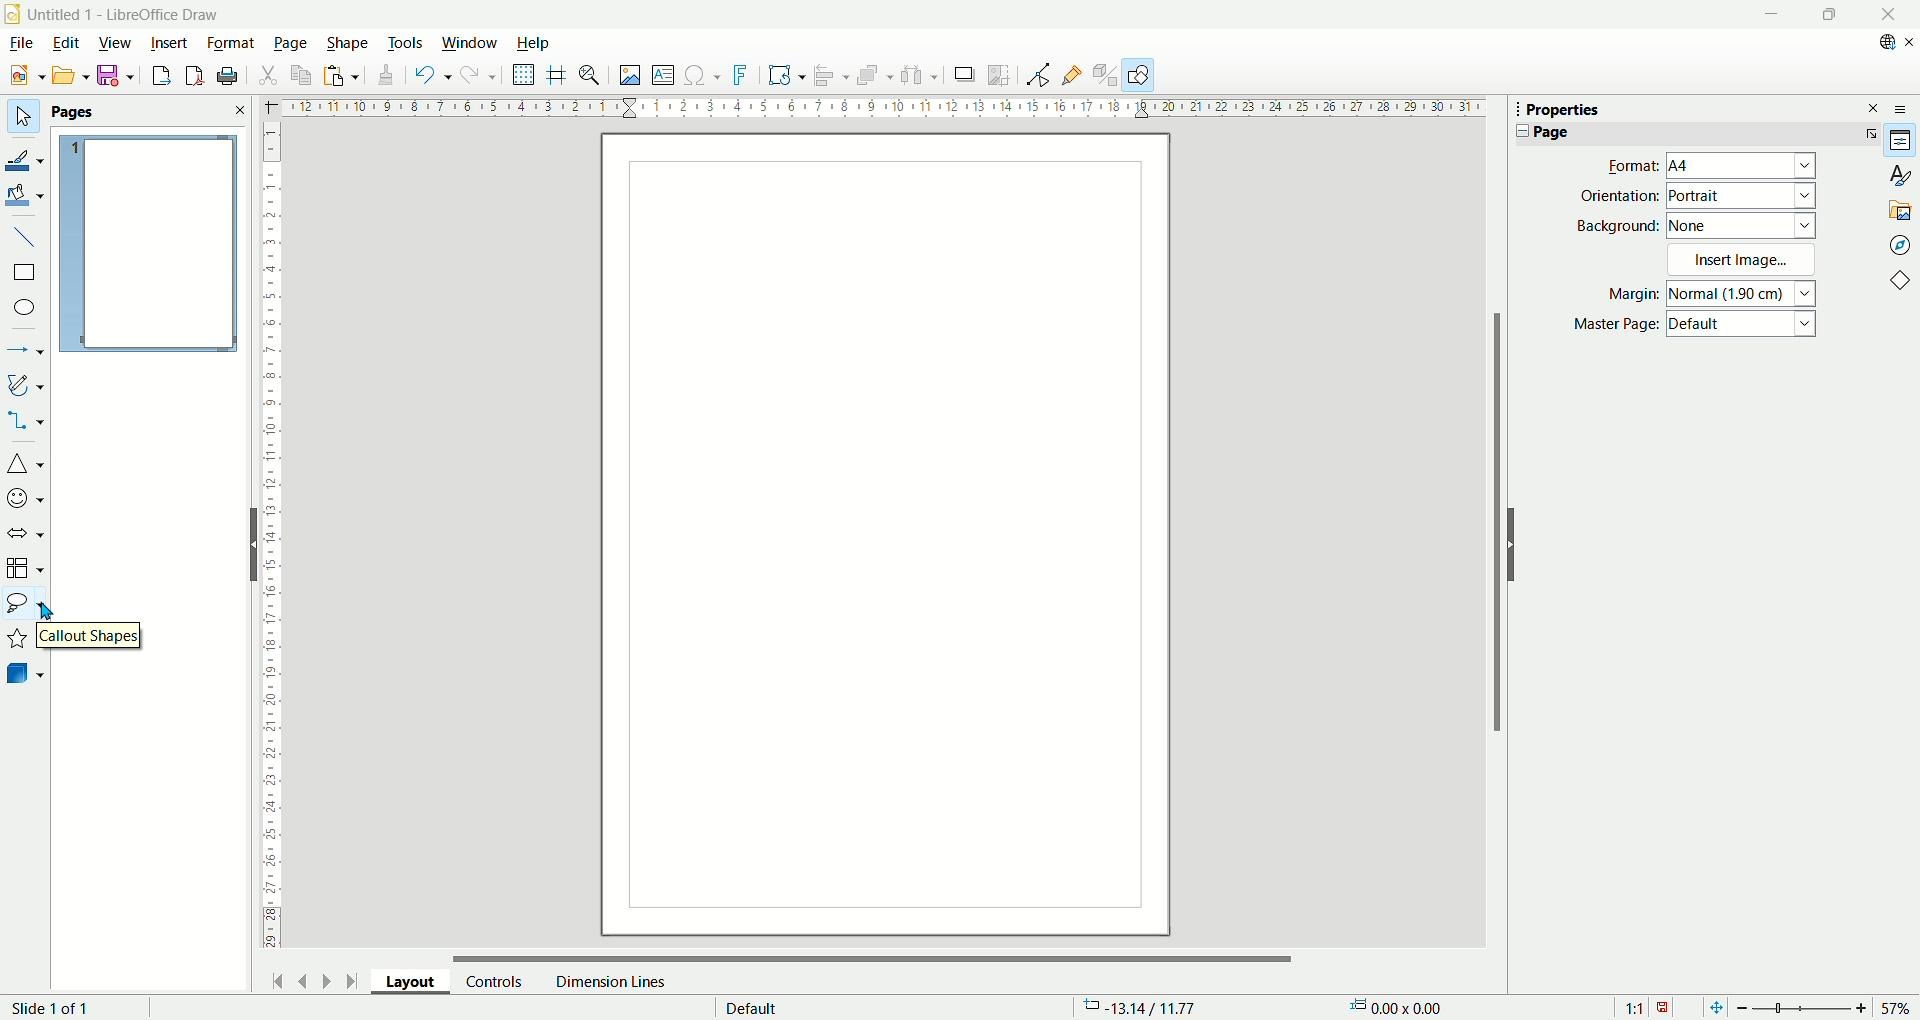 This screenshot has height=1020, width=1920. What do you see at coordinates (68, 75) in the screenshot?
I see `open` at bounding box center [68, 75].